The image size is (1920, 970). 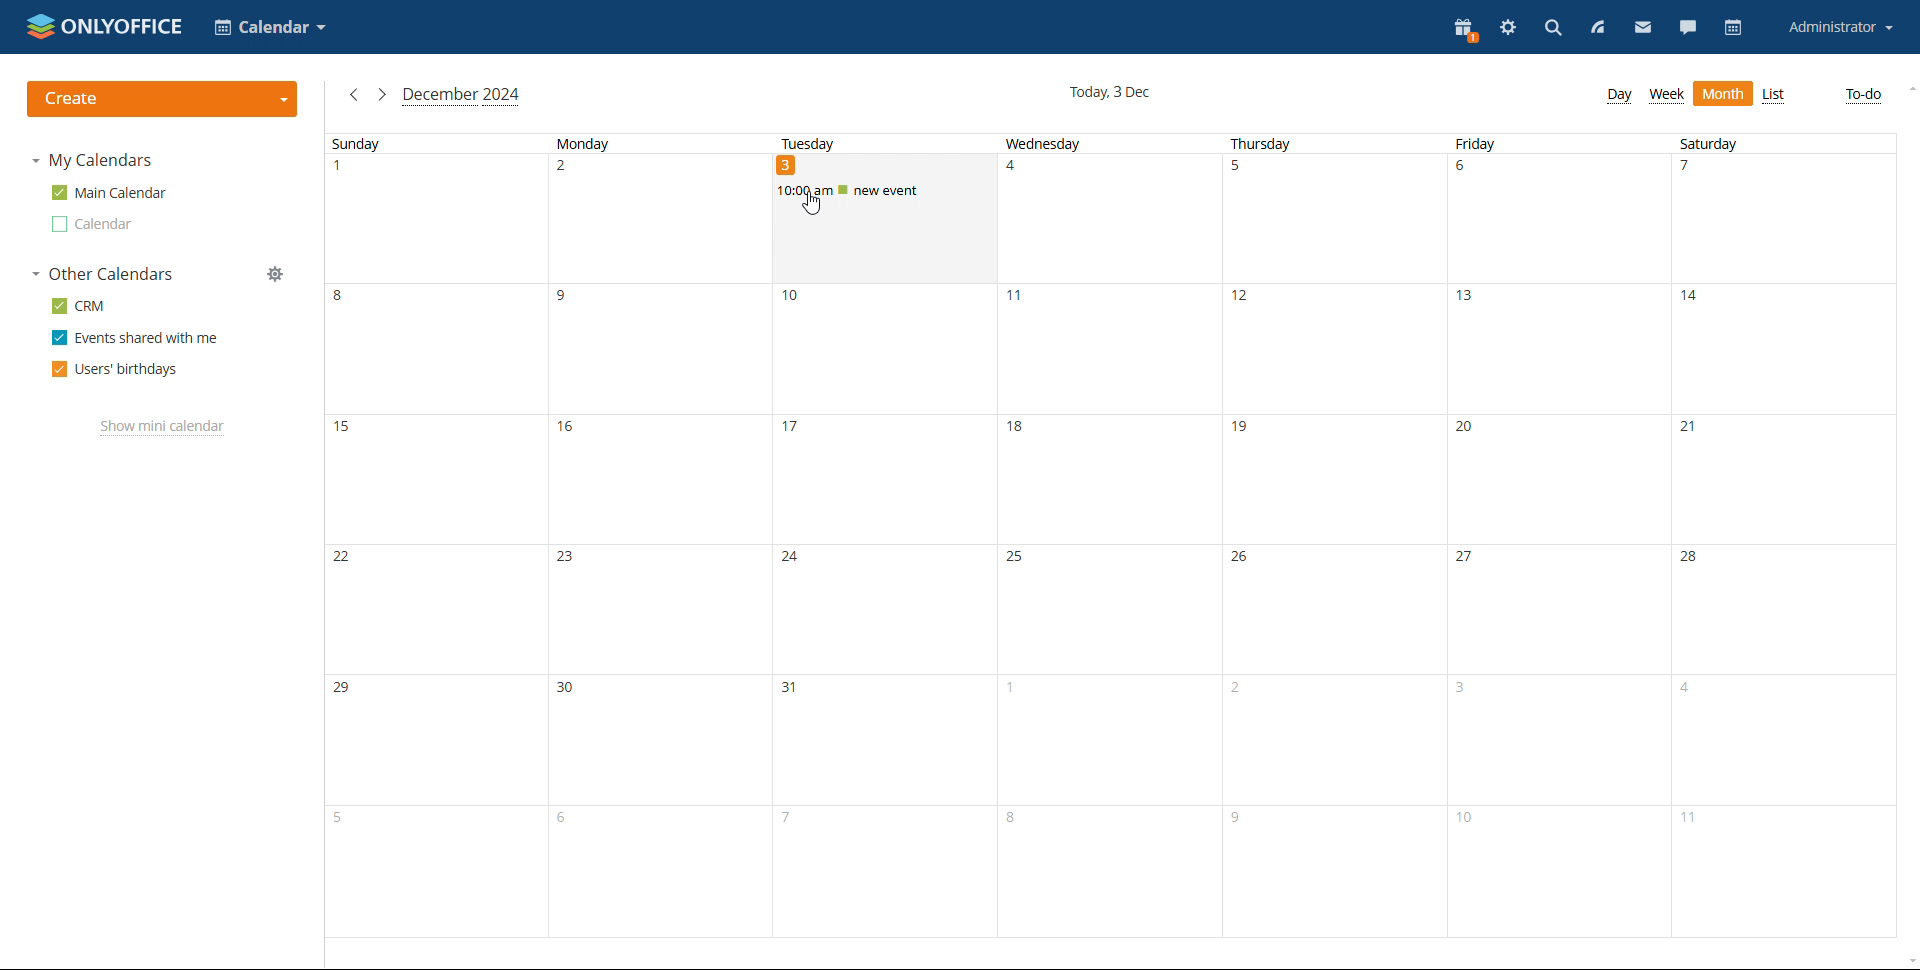 What do you see at coordinates (163, 428) in the screenshot?
I see `show mini calendar` at bounding box center [163, 428].